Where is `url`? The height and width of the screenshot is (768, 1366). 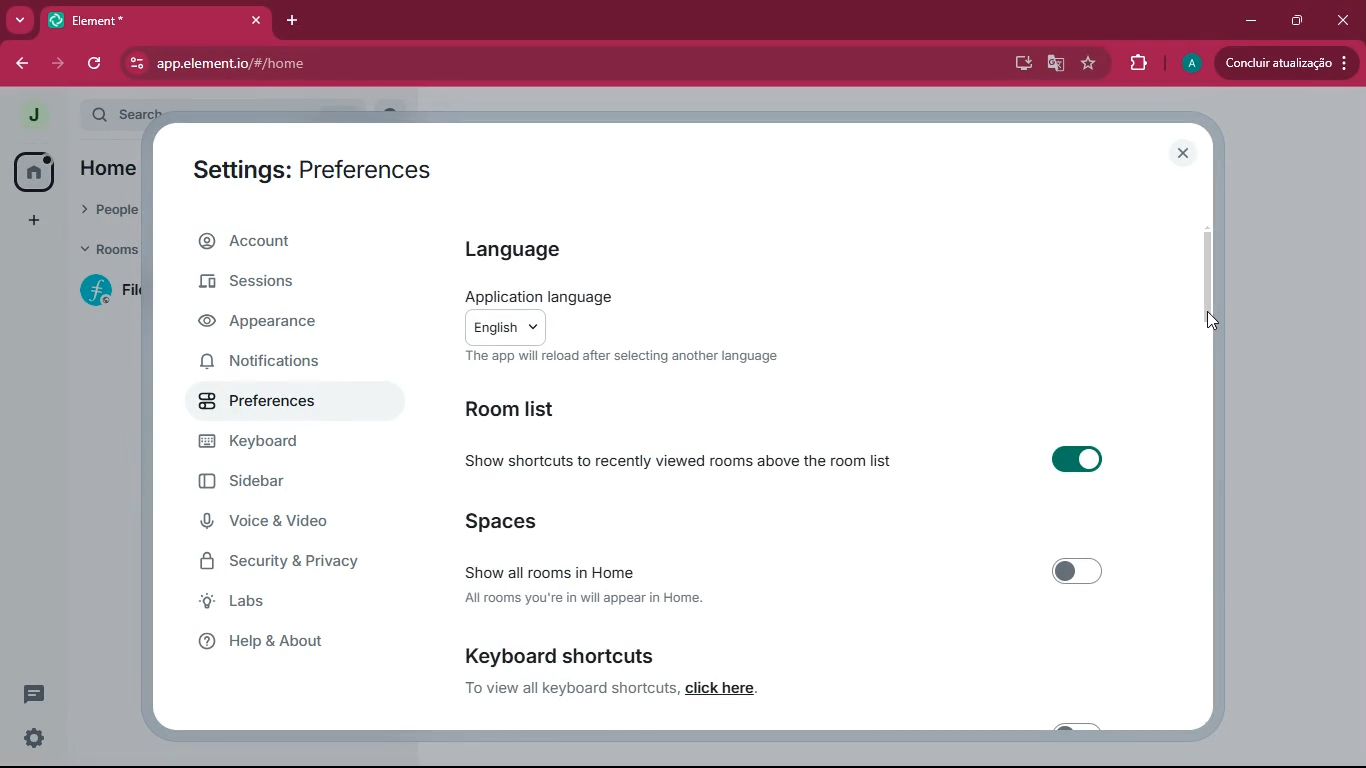
url is located at coordinates (300, 64).